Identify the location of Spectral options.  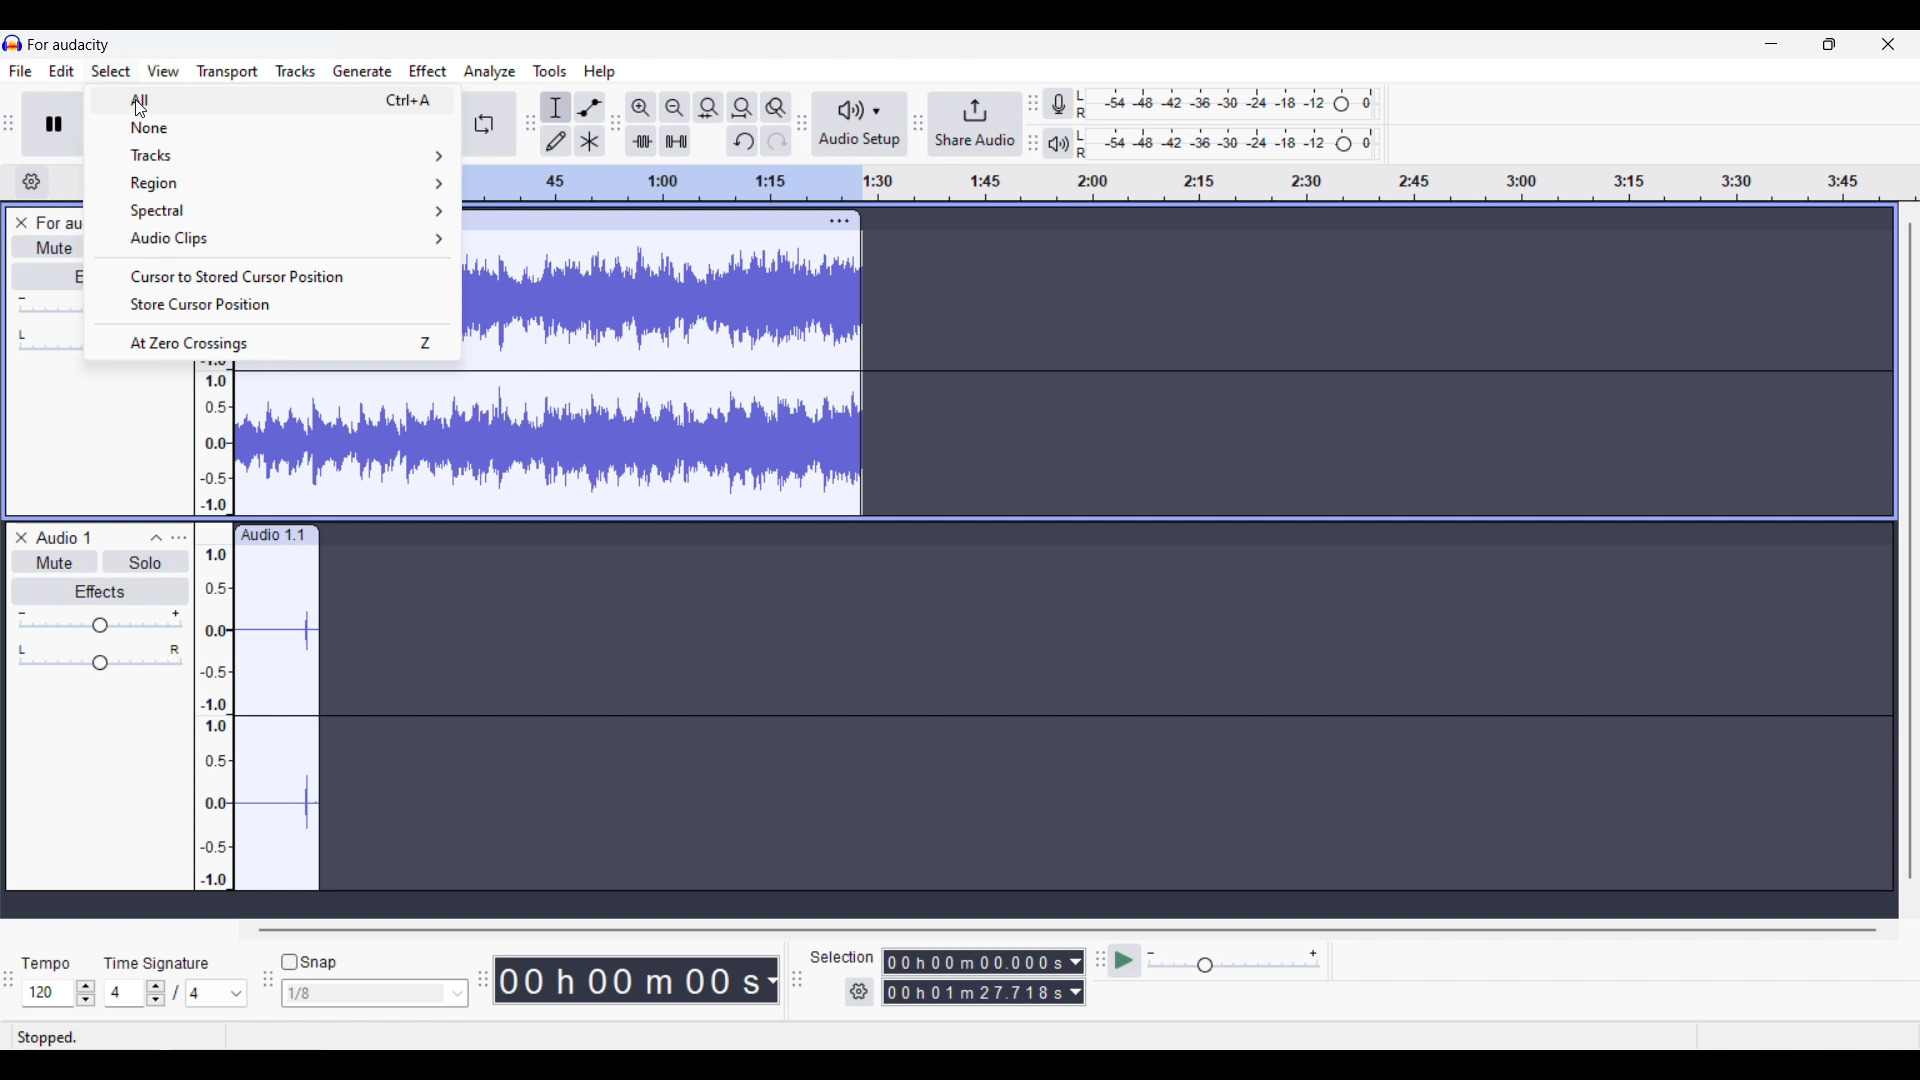
(274, 212).